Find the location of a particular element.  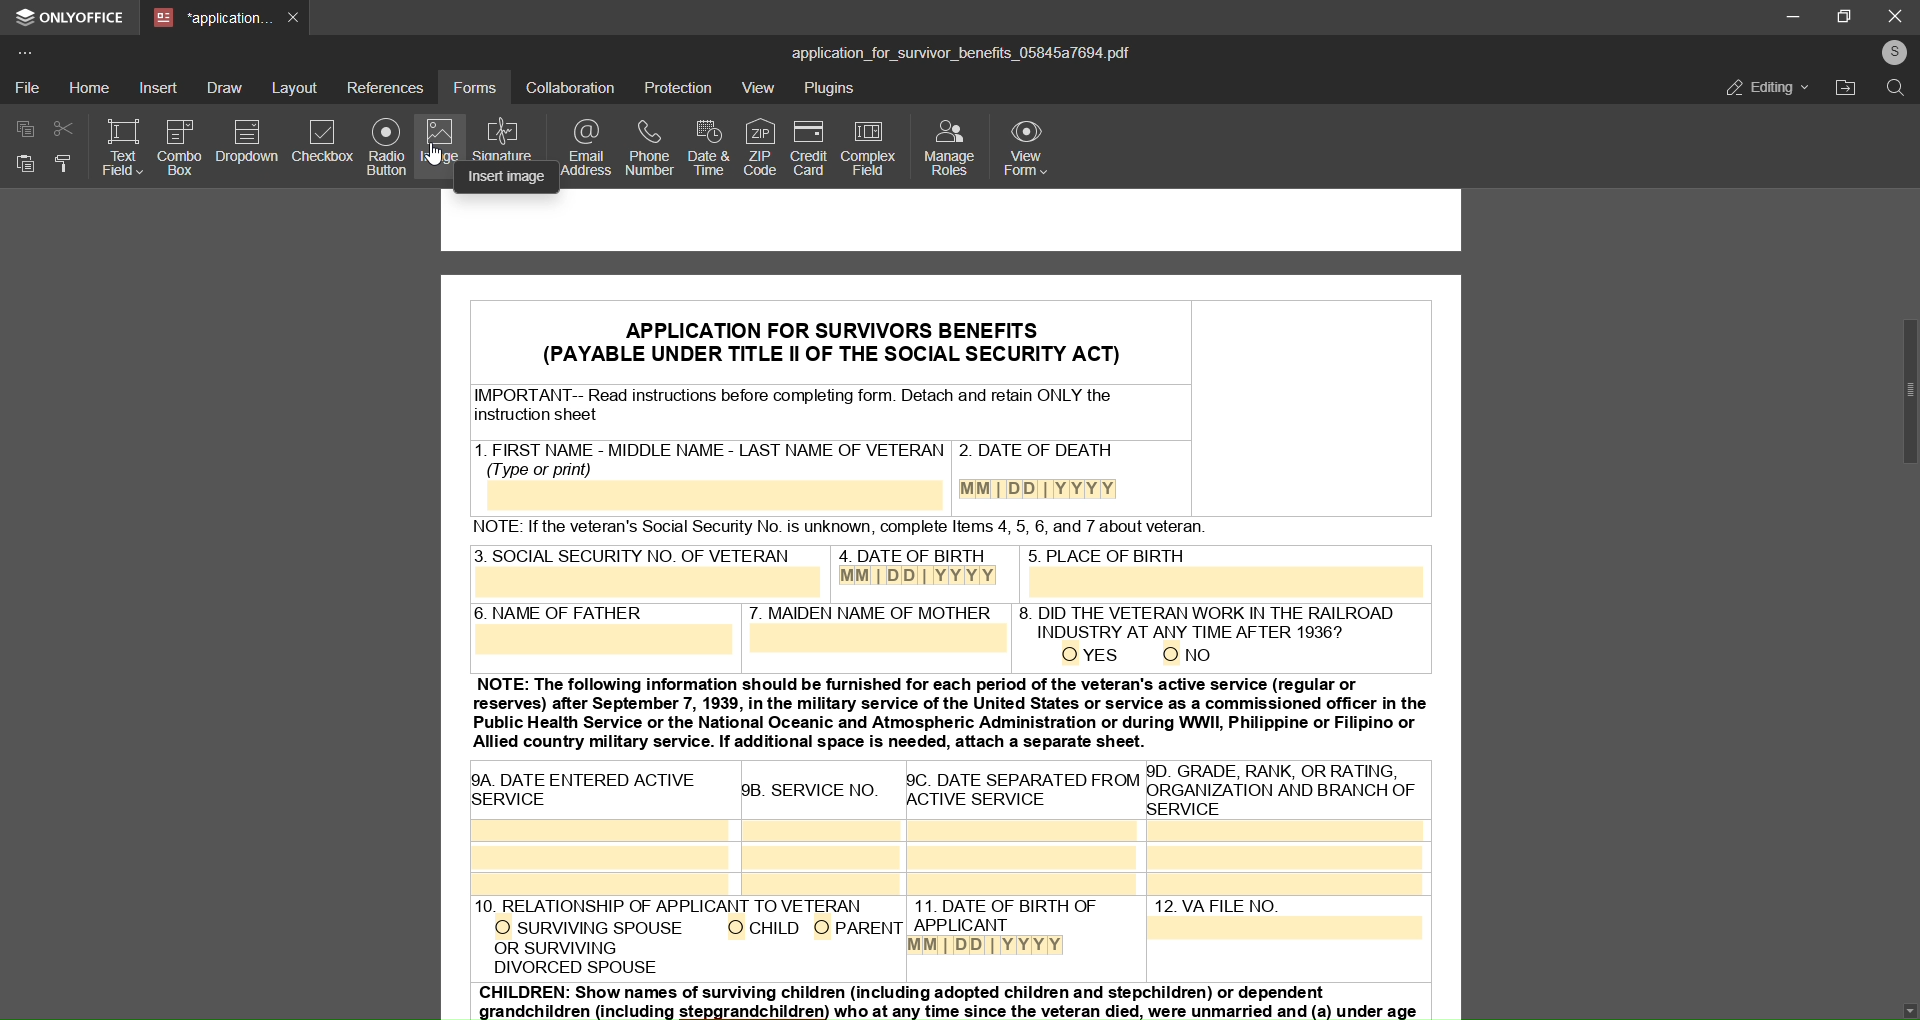

image is located at coordinates (438, 144).